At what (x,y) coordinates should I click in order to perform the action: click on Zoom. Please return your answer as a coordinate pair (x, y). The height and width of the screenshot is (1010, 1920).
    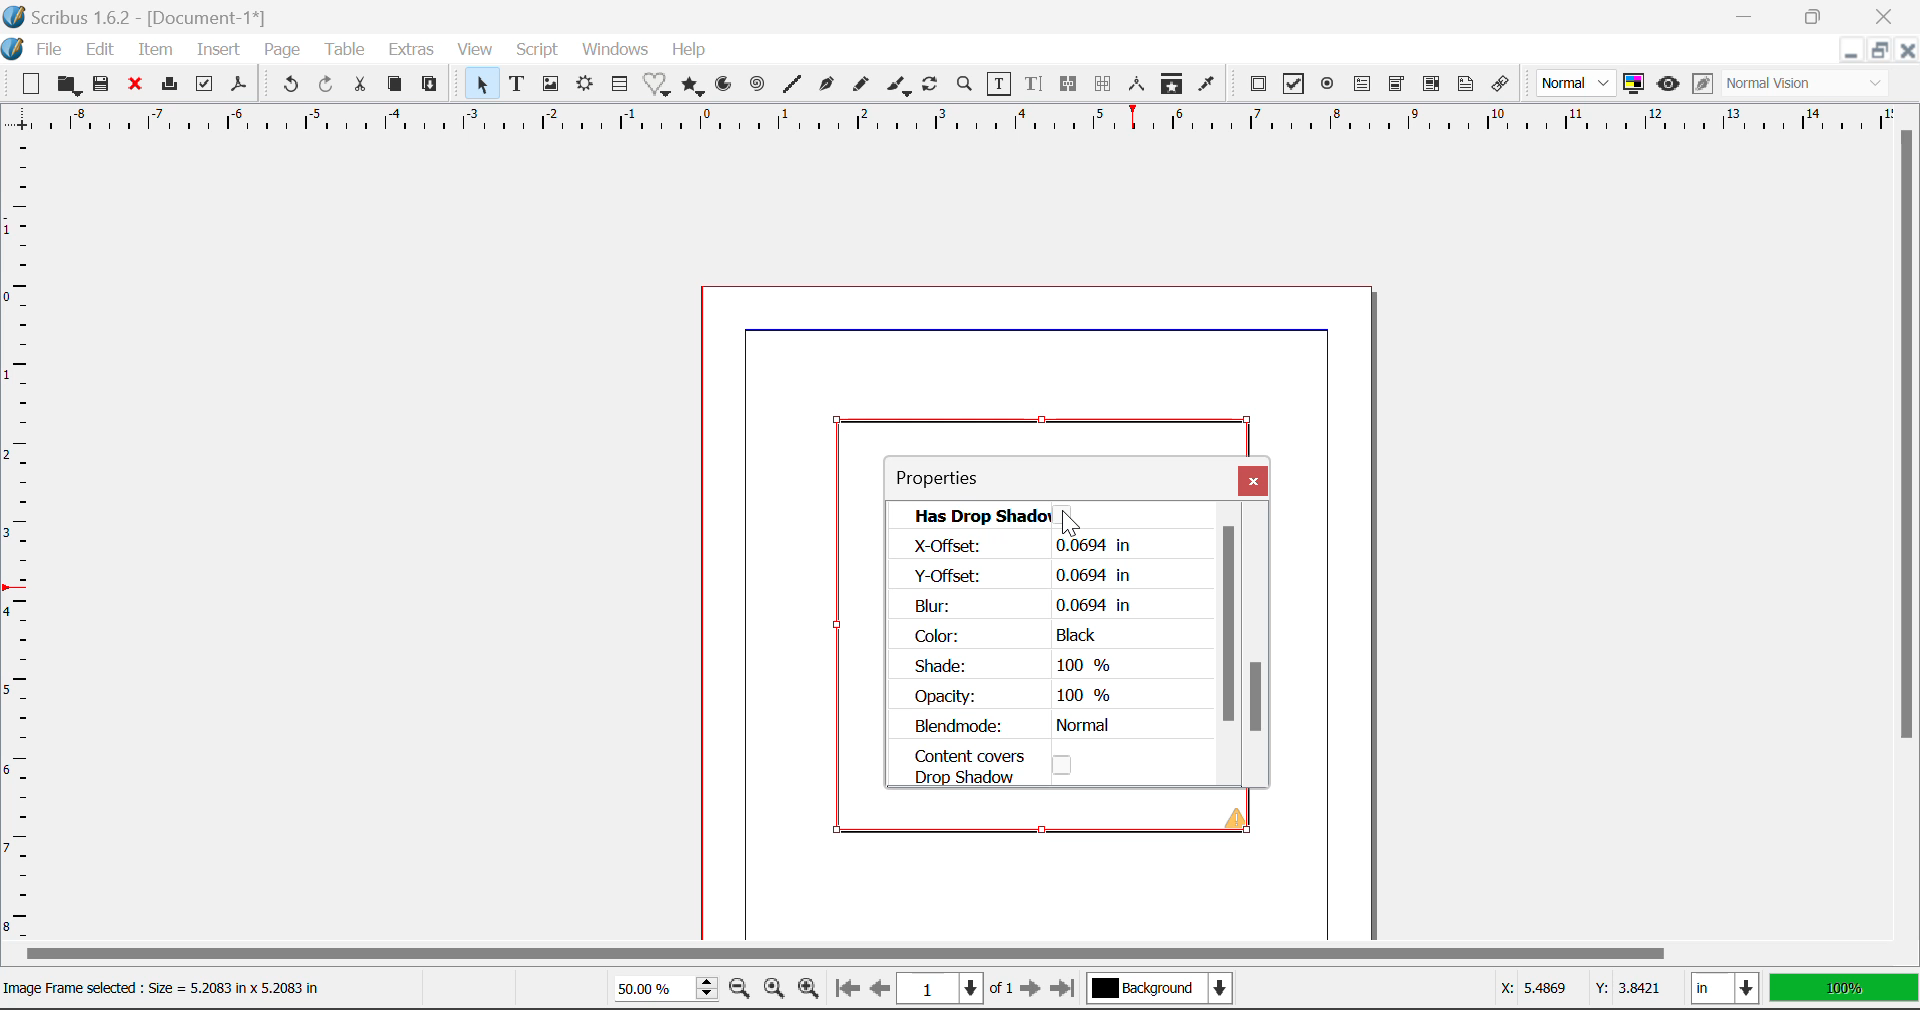
    Looking at the image, I should click on (967, 87).